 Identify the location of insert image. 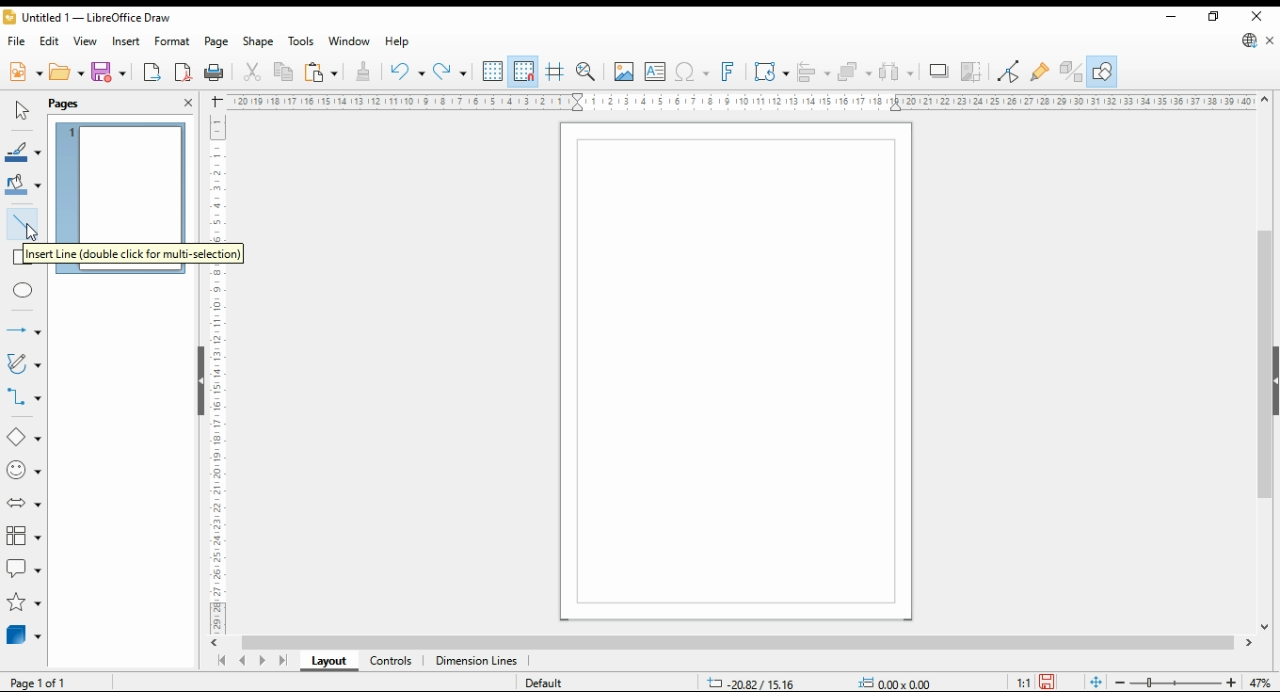
(623, 71).